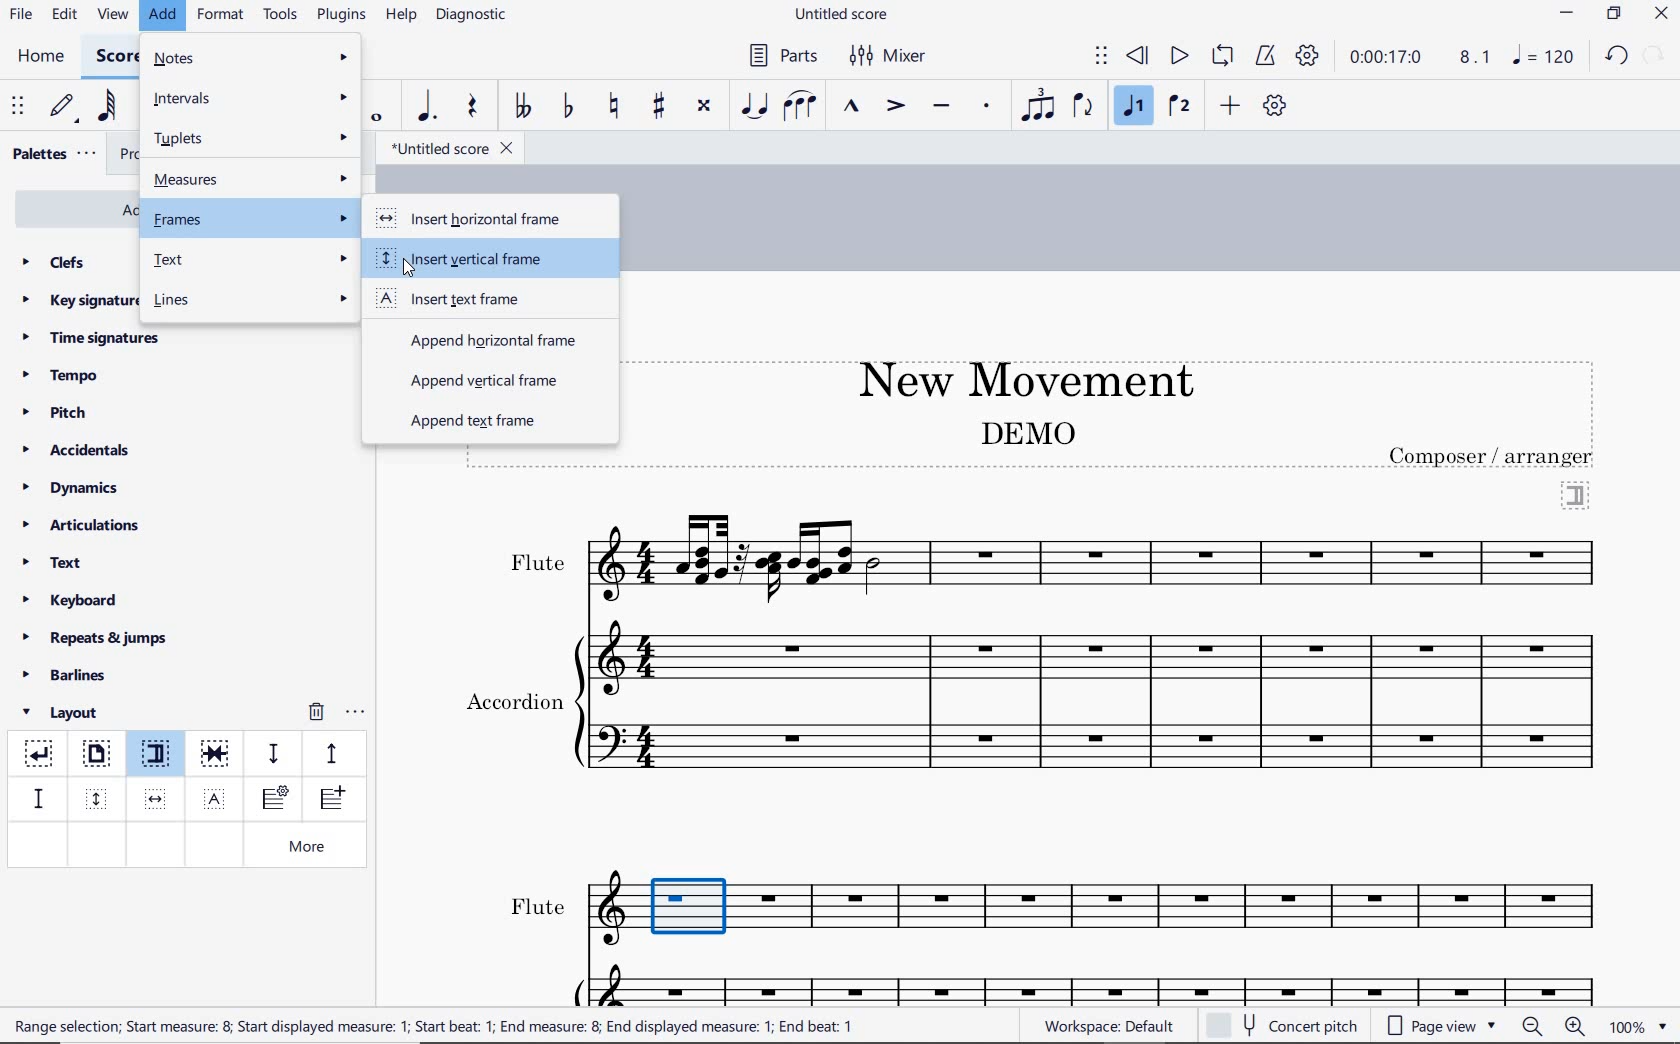 The image size is (1680, 1044). I want to click on toggle double-flat, so click(522, 107).